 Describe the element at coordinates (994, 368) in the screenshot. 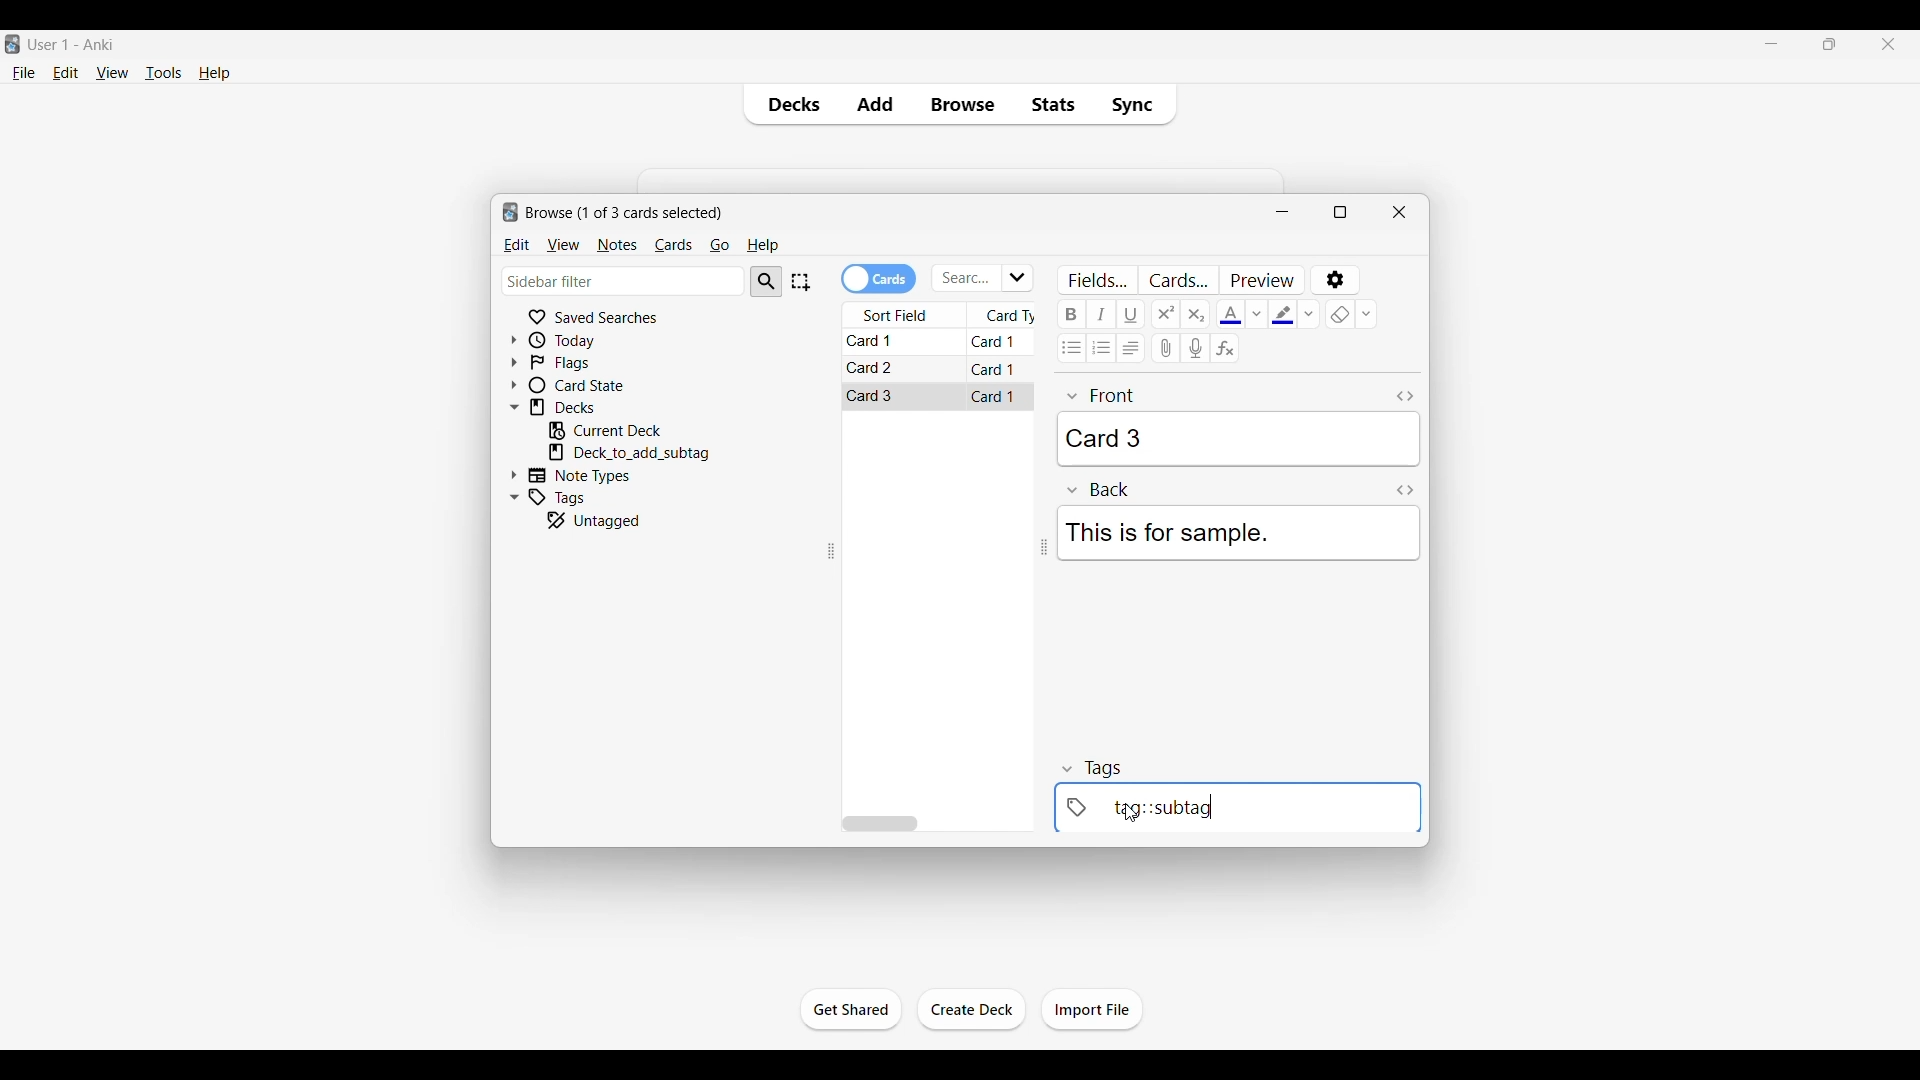

I see `Card 1` at that location.